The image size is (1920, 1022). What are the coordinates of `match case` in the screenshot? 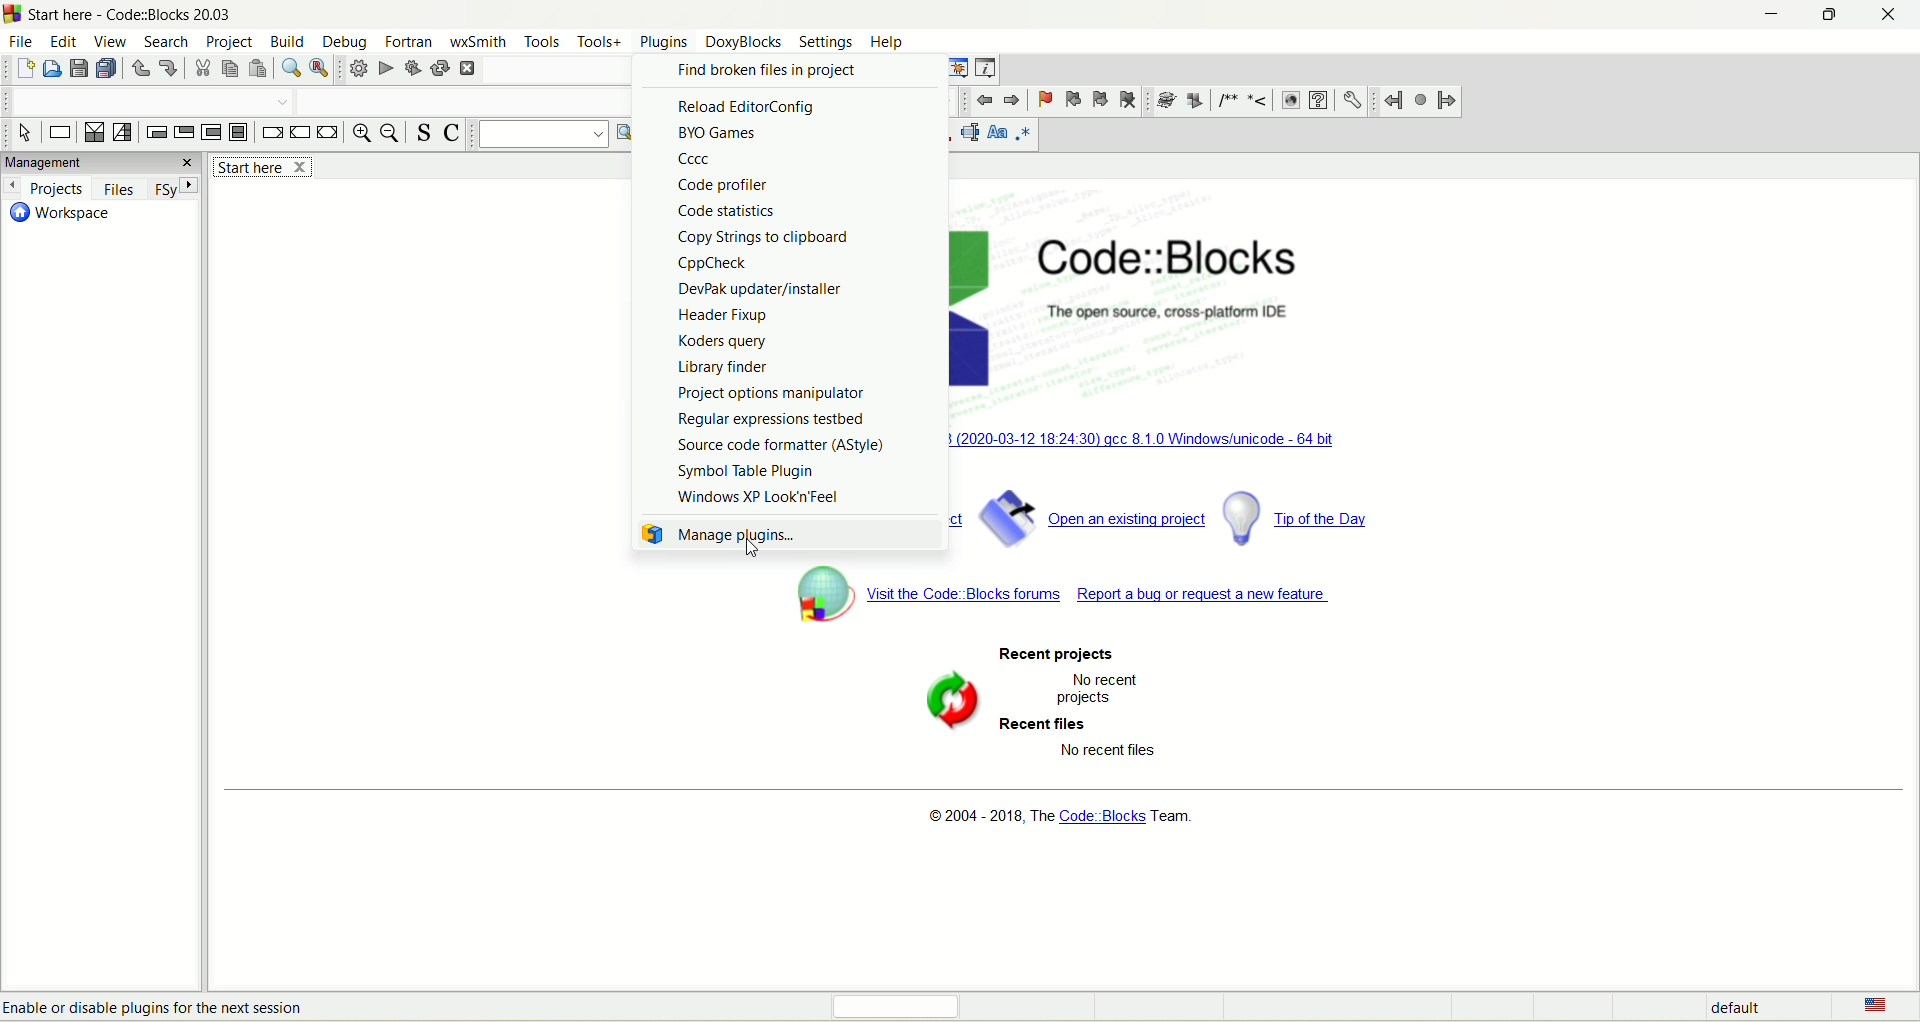 It's located at (997, 133).